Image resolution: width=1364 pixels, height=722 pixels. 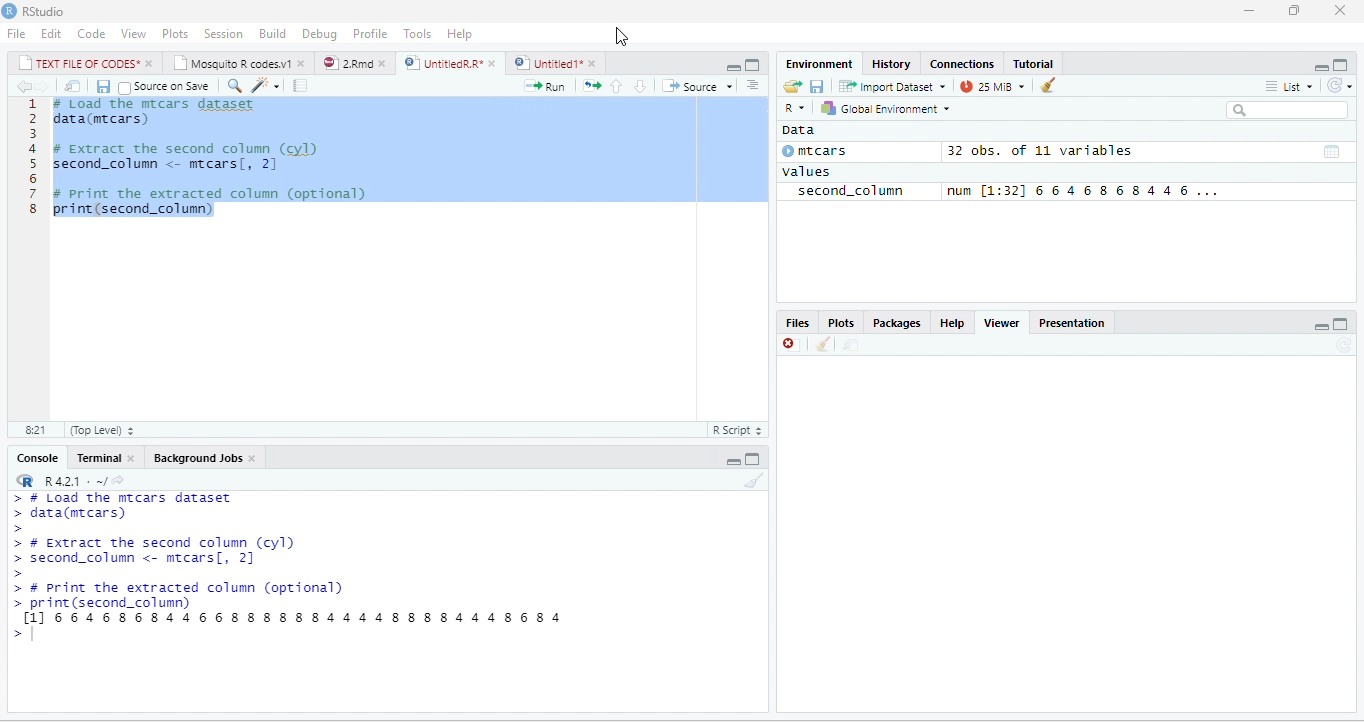 What do you see at coordinates (1343, 323) in the screenshot?
I see `maximize` at bounding box center [1343, 323].